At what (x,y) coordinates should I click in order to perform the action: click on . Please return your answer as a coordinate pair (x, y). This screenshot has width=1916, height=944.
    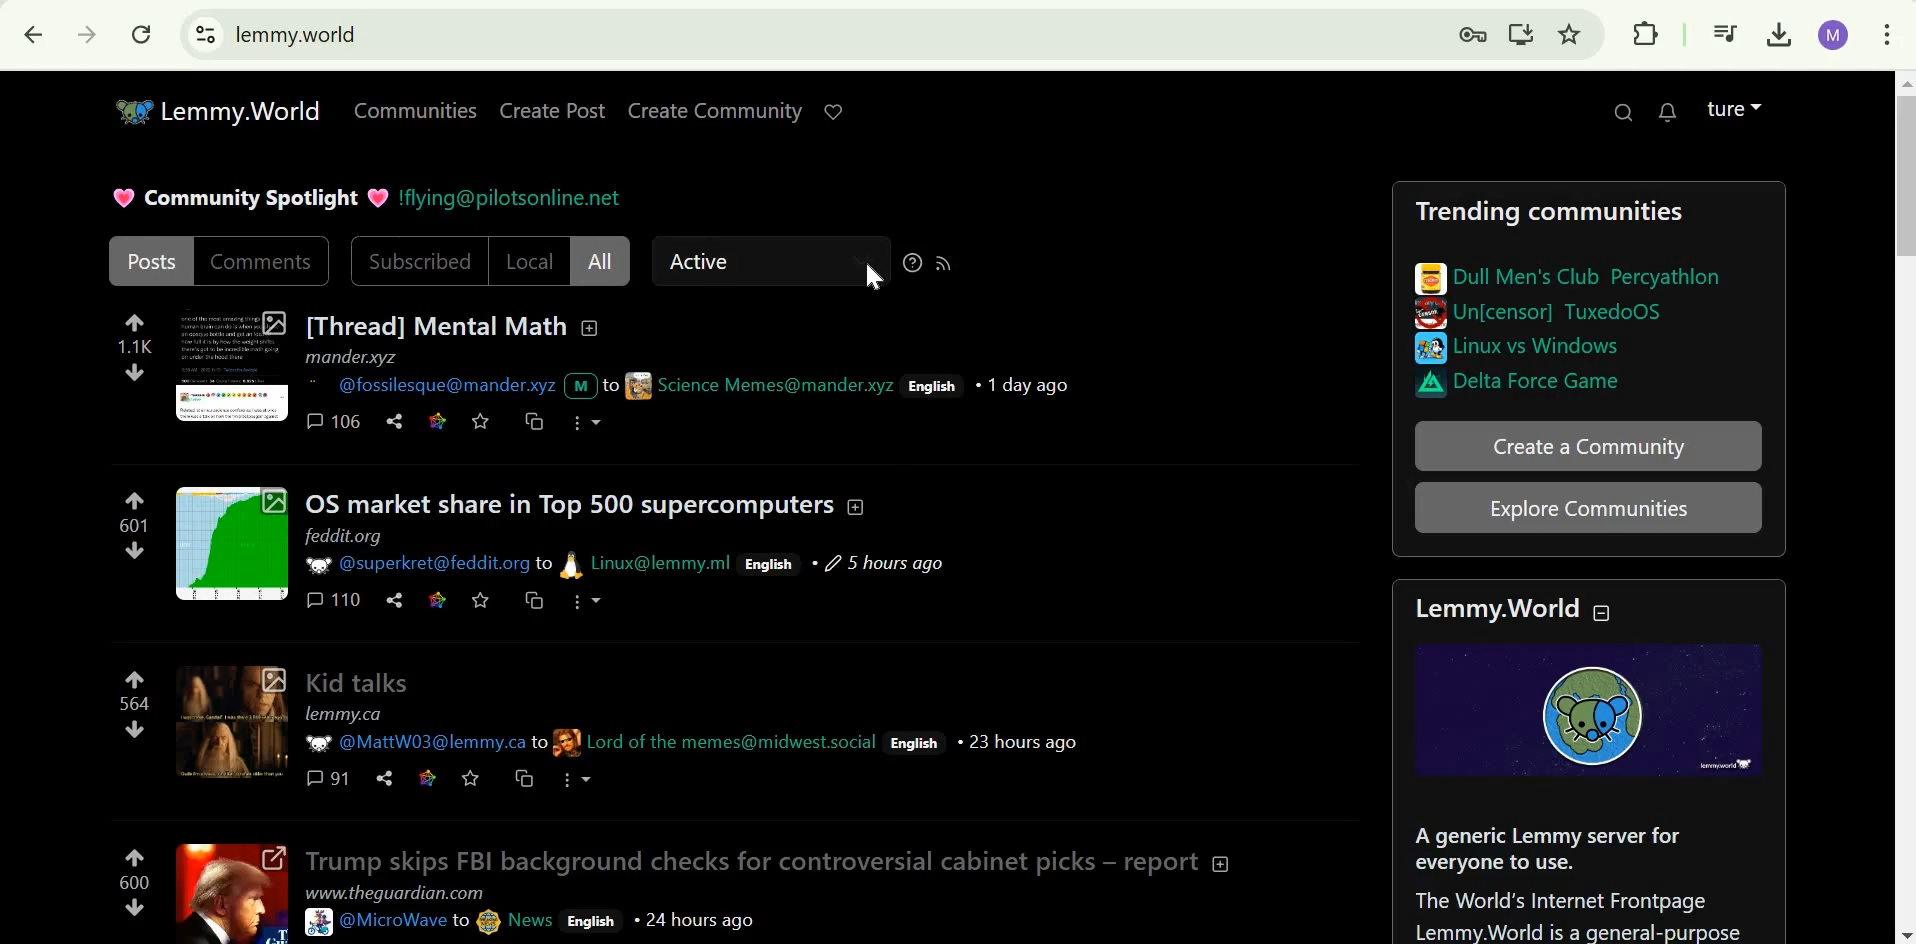
    Looking at the image, I should click on (591, 329).